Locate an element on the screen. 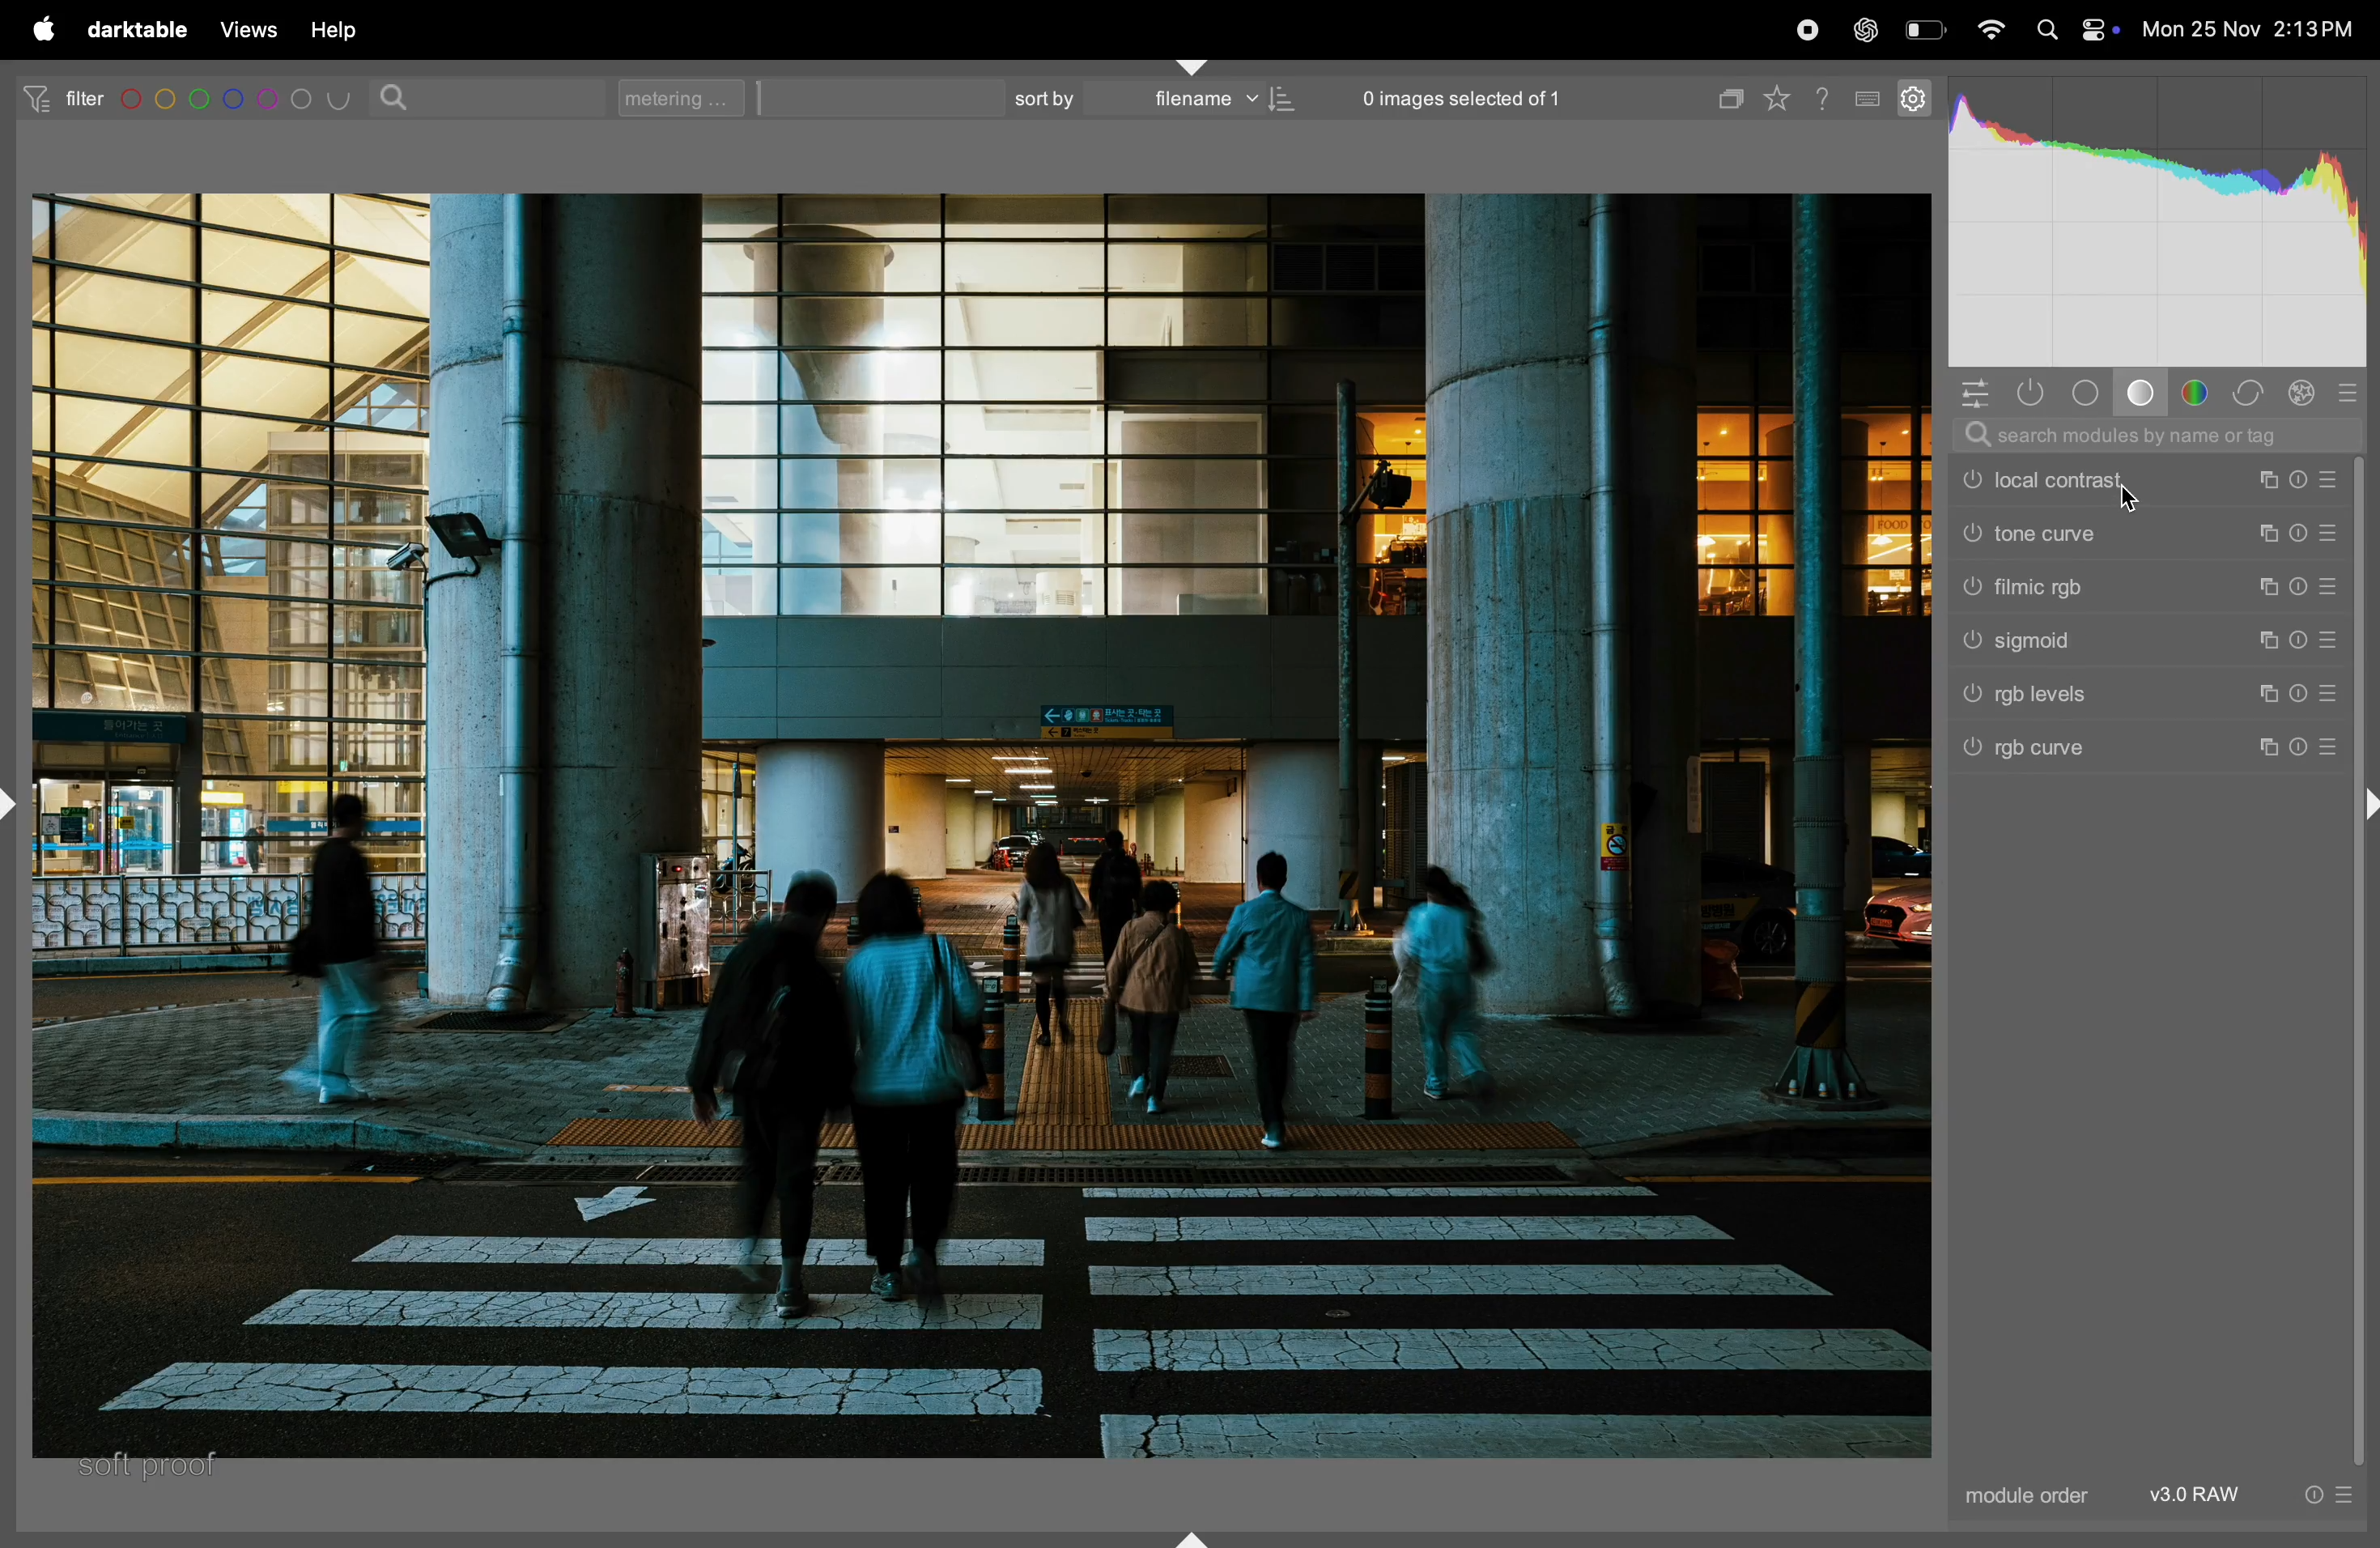 The image size is (2380, 1548). local contrast switched off is located at coordinates (1970, 480).